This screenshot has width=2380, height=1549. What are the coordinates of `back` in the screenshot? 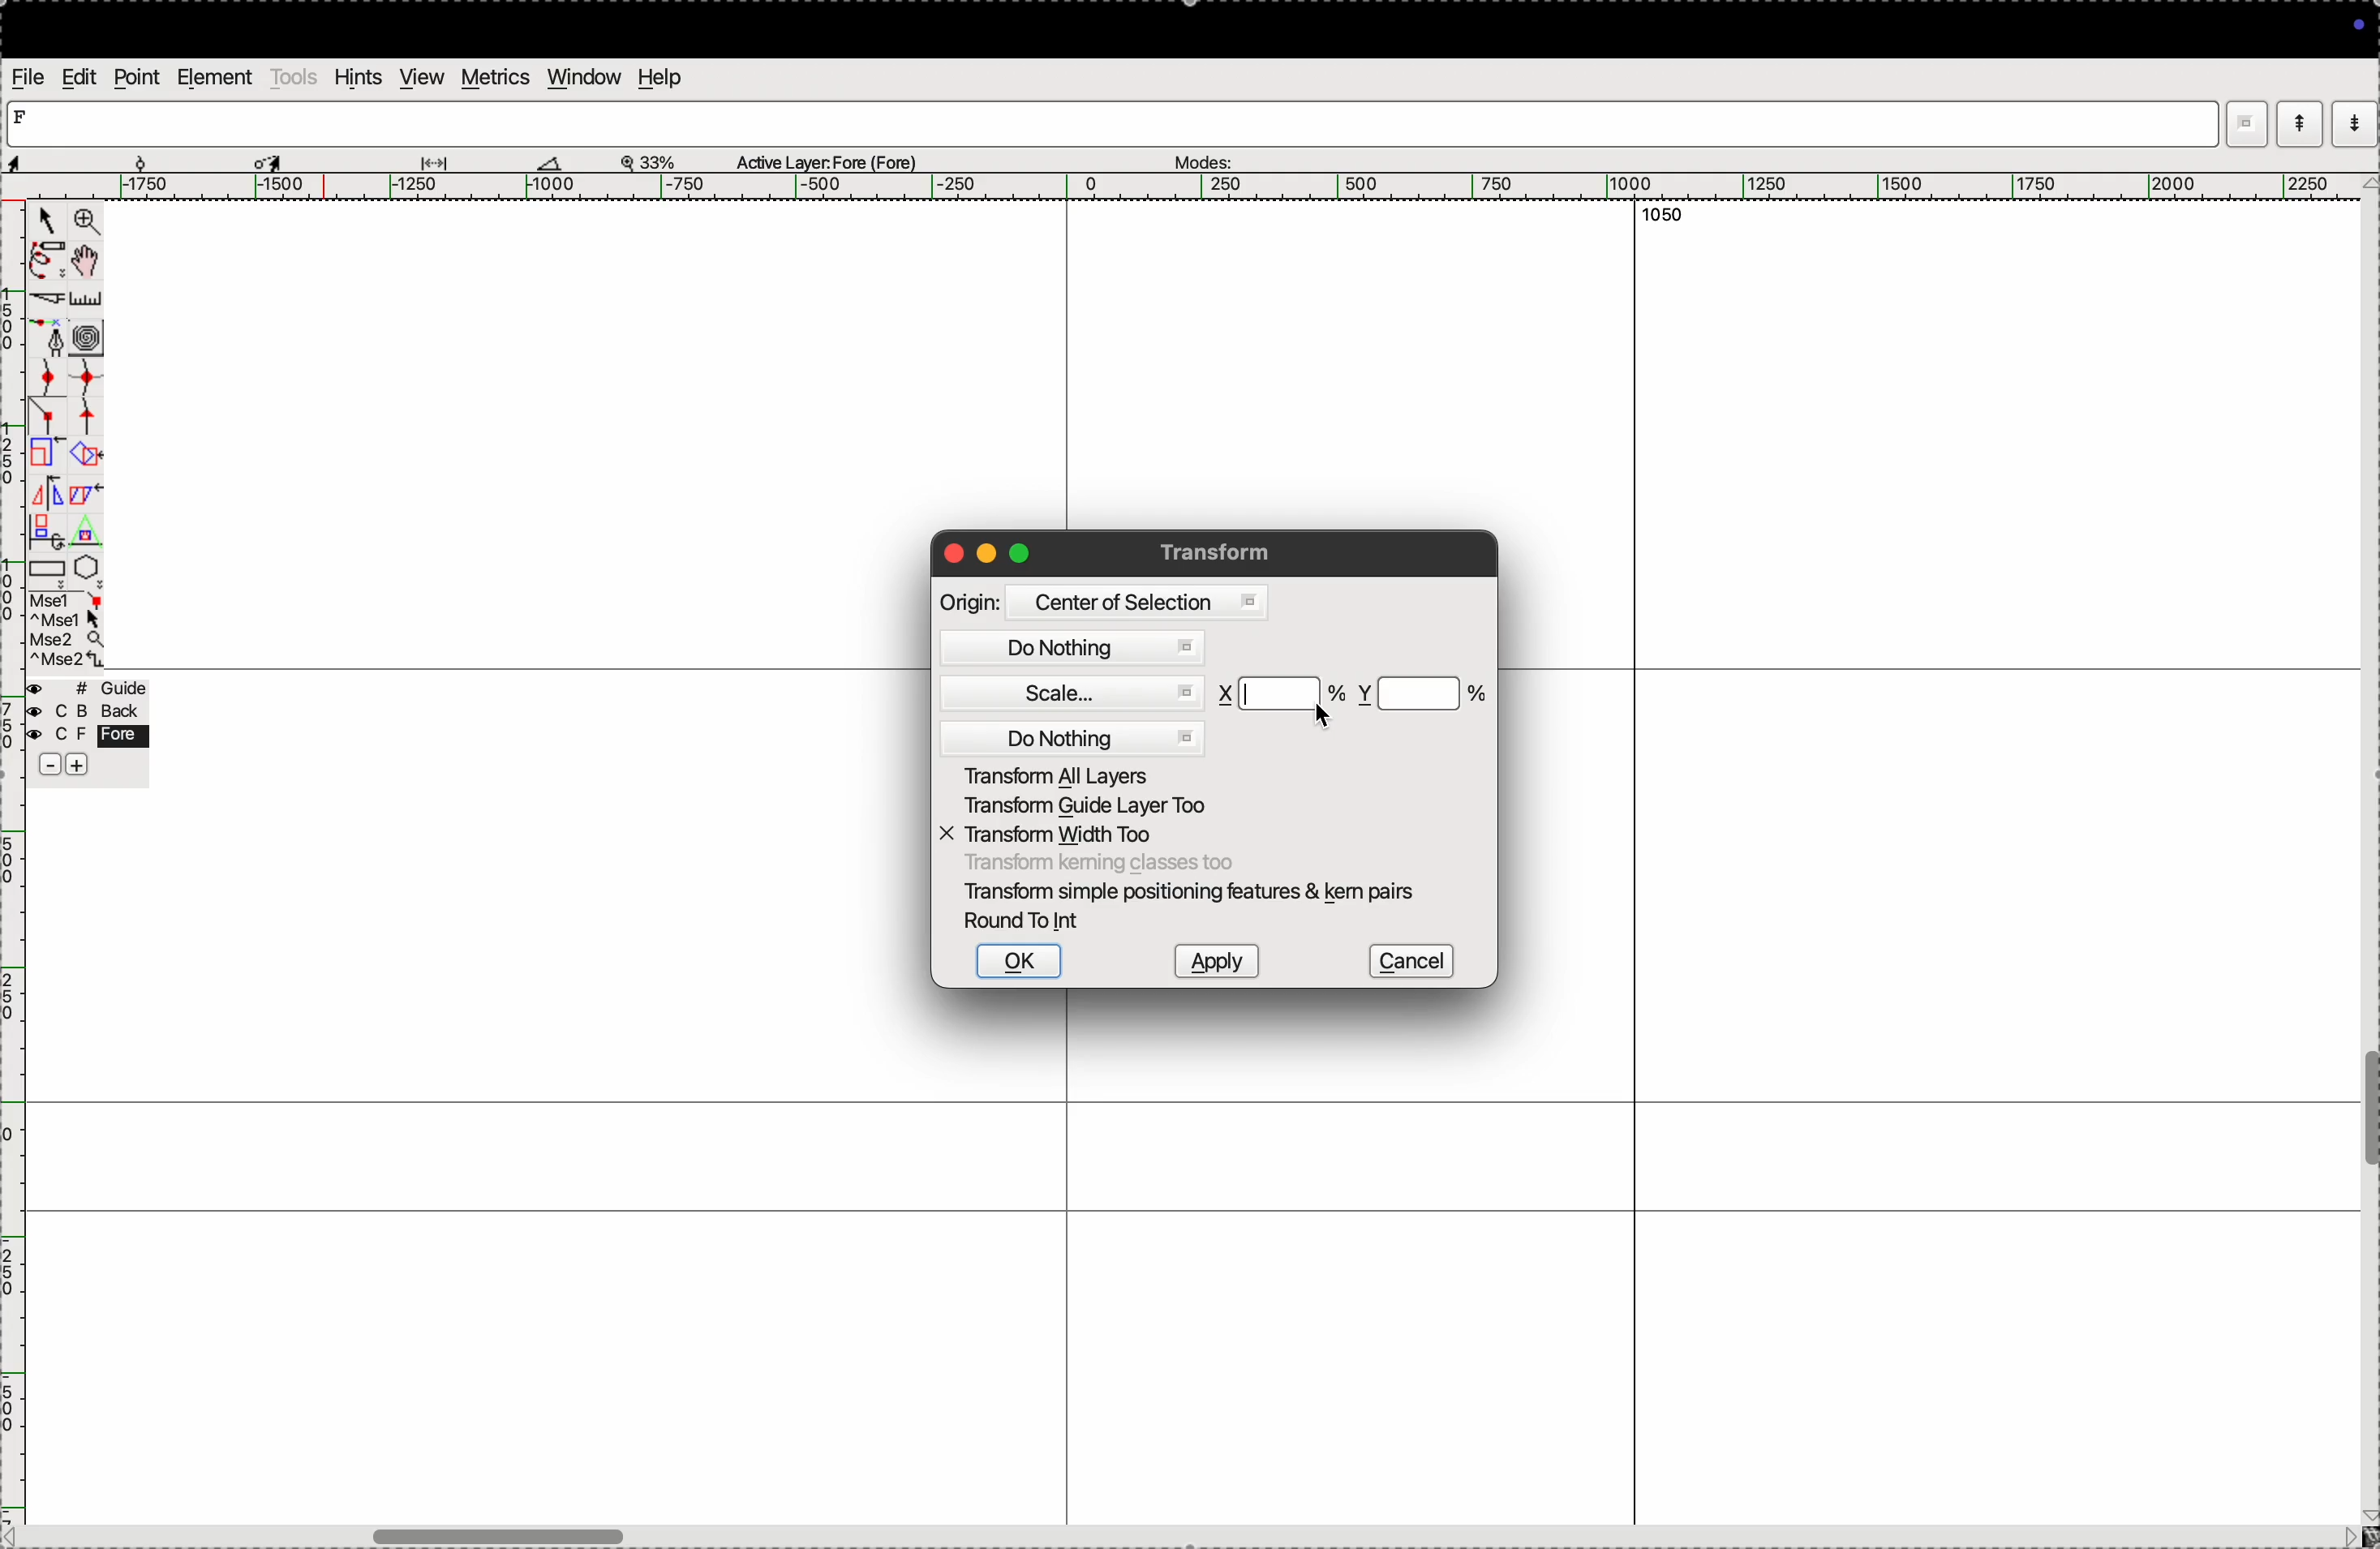 It's located at (82, 713).